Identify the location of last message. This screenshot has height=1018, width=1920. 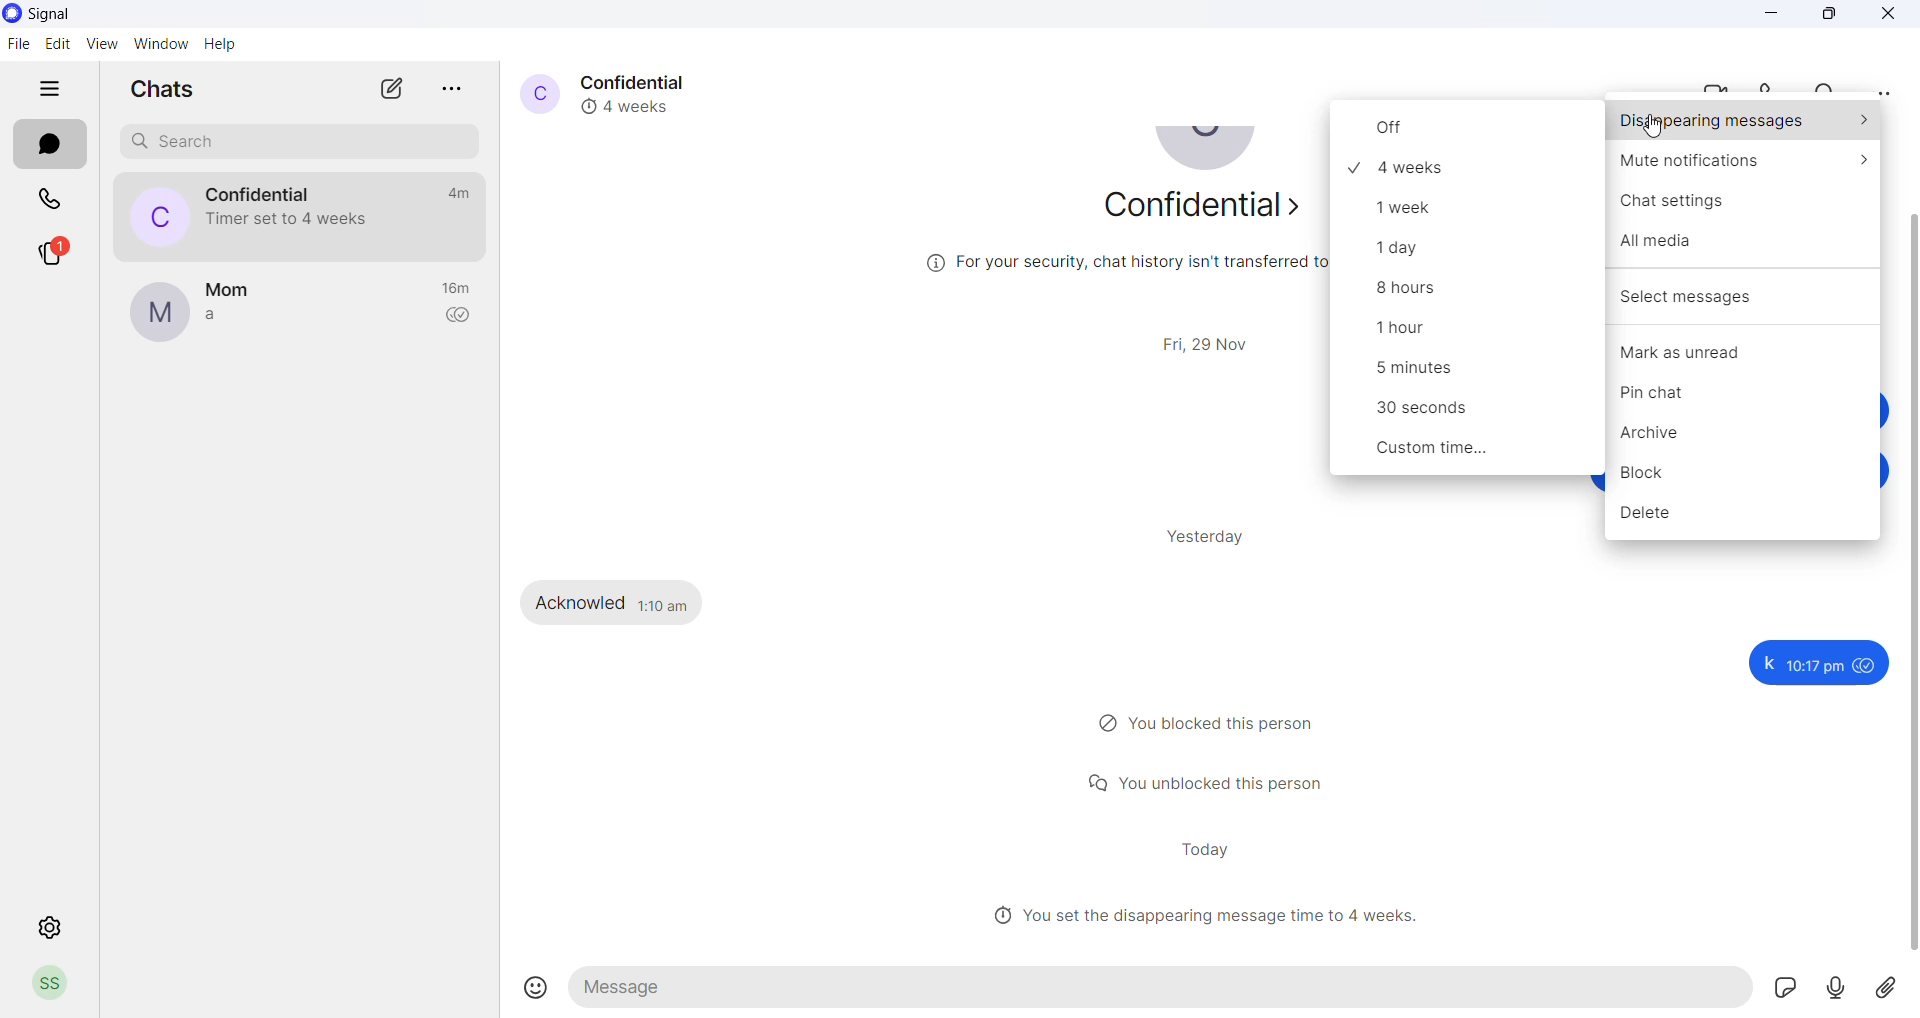
(224, 316).